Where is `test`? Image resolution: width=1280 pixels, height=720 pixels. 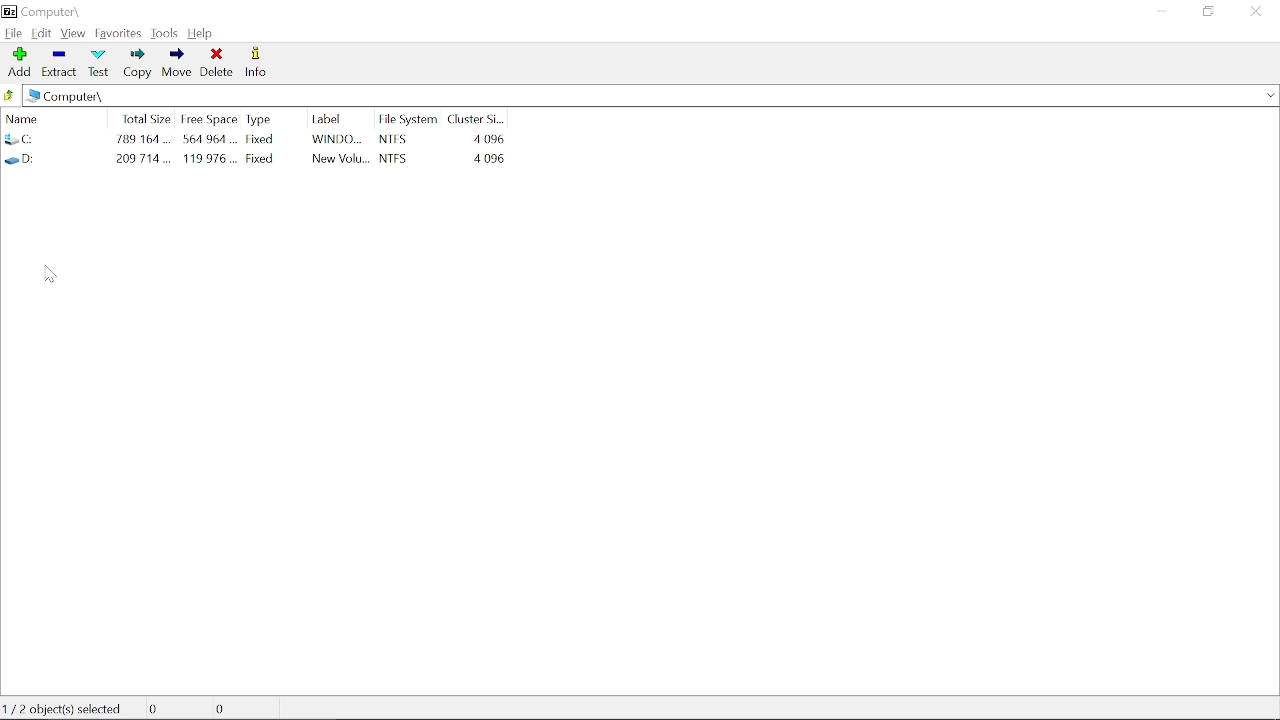 test is located at coordinates (98, 62).